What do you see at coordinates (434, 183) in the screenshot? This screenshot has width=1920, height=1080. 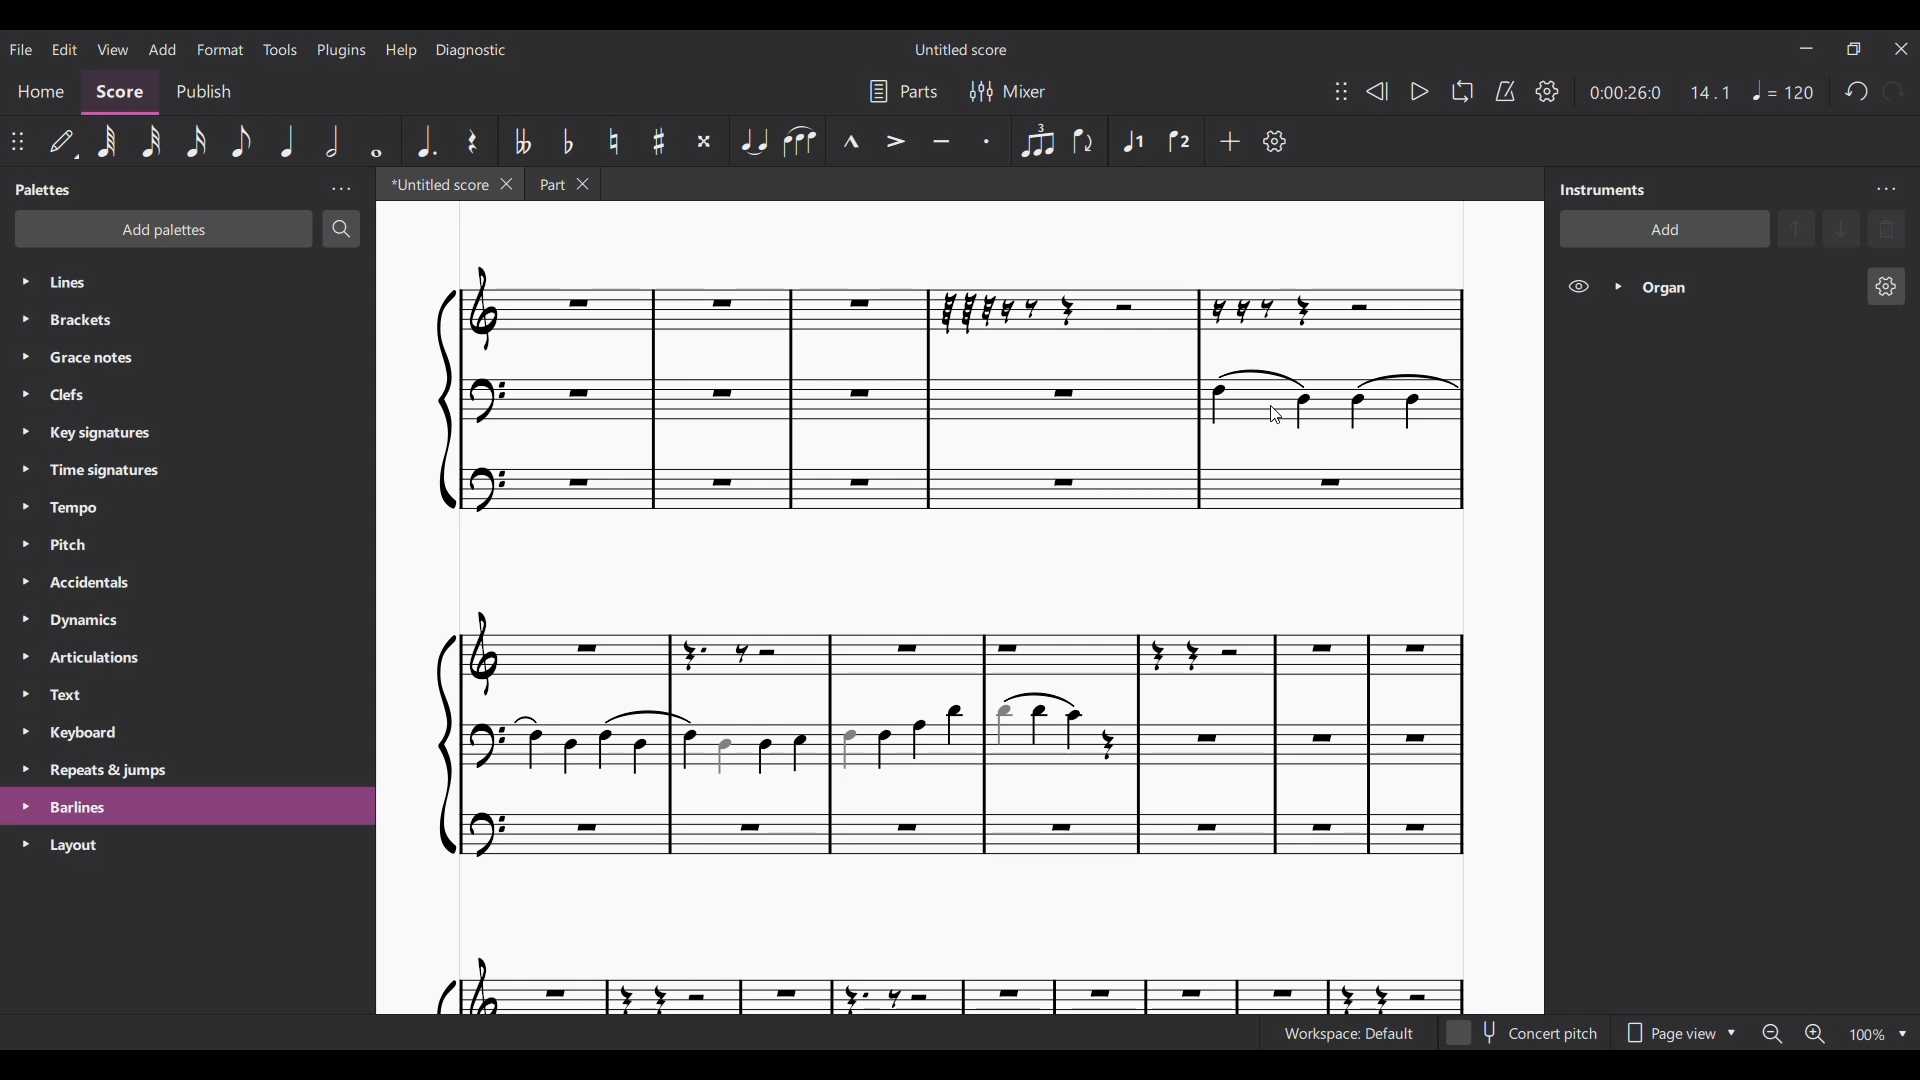 I see `Current tab, highlighted` at bounding box center [434, 183].